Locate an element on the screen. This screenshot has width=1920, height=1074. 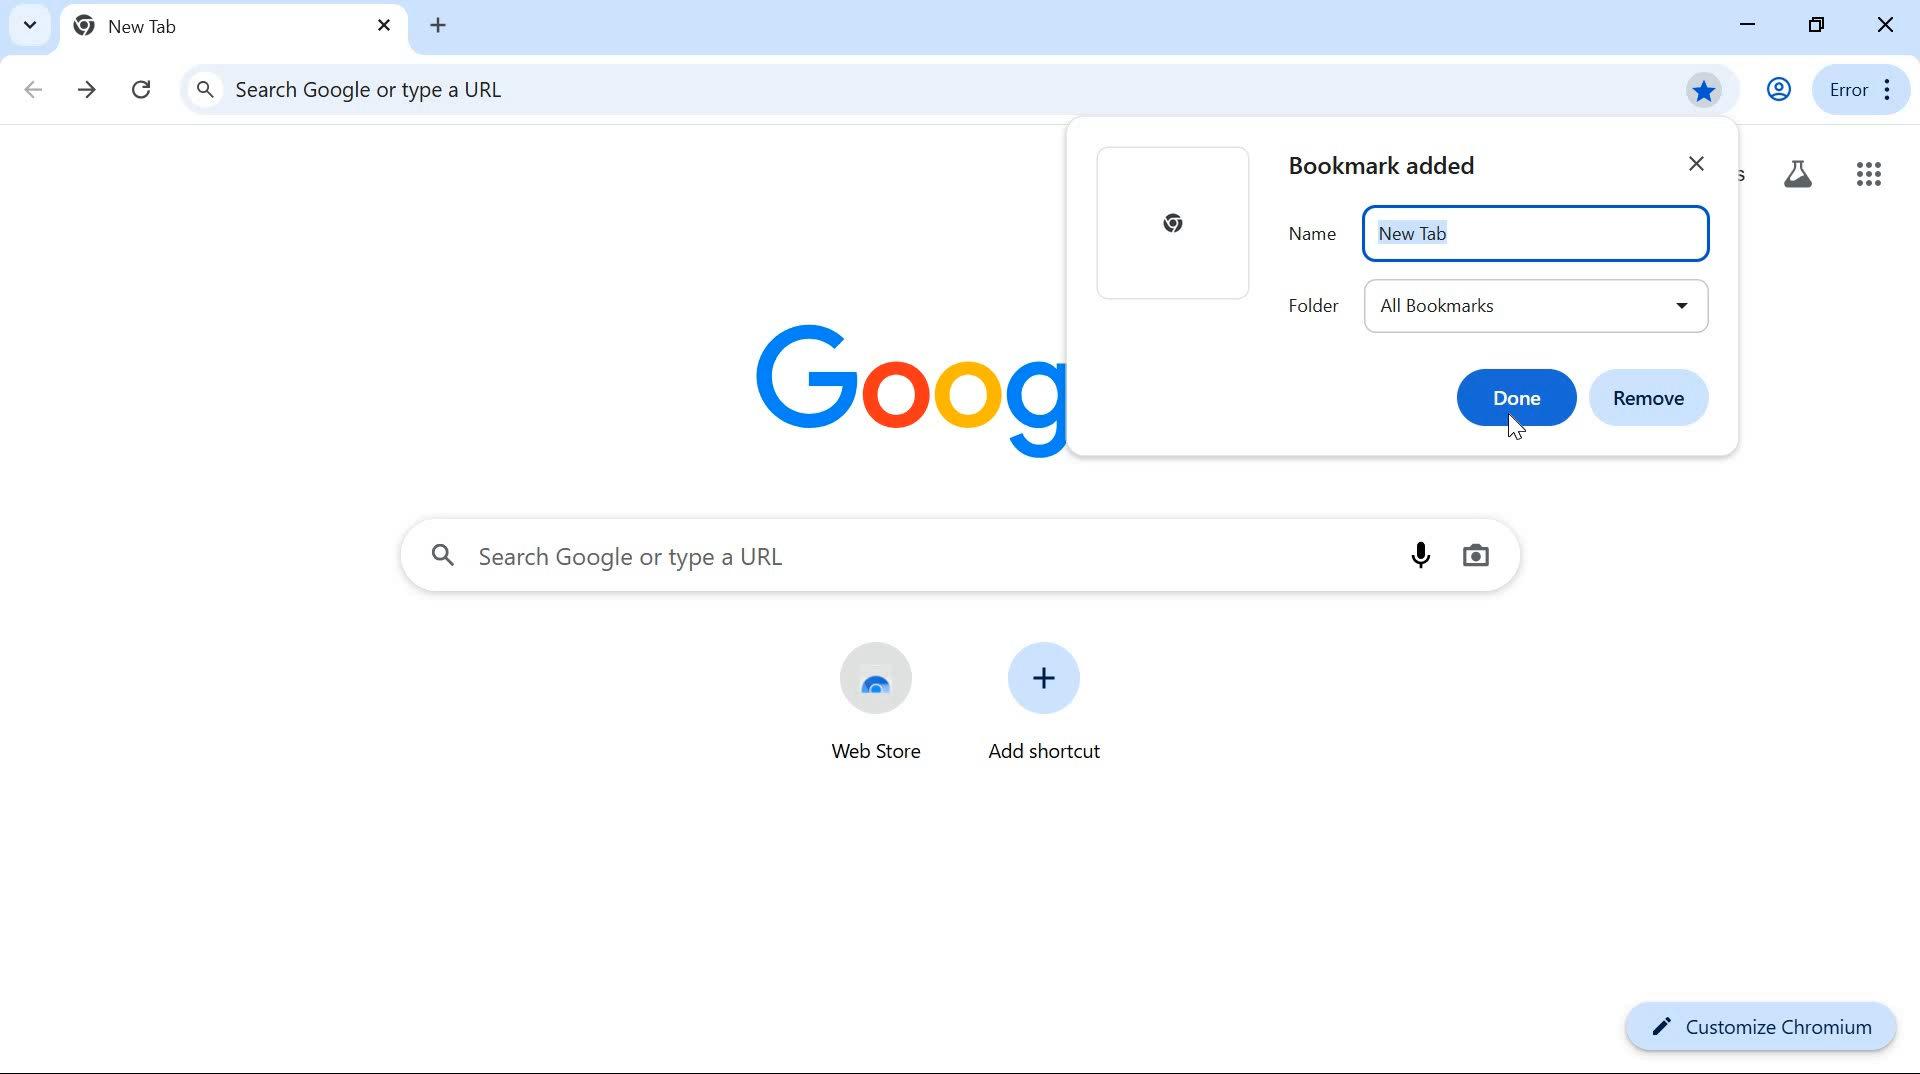
google apps is located at coordinates (1869, 175).